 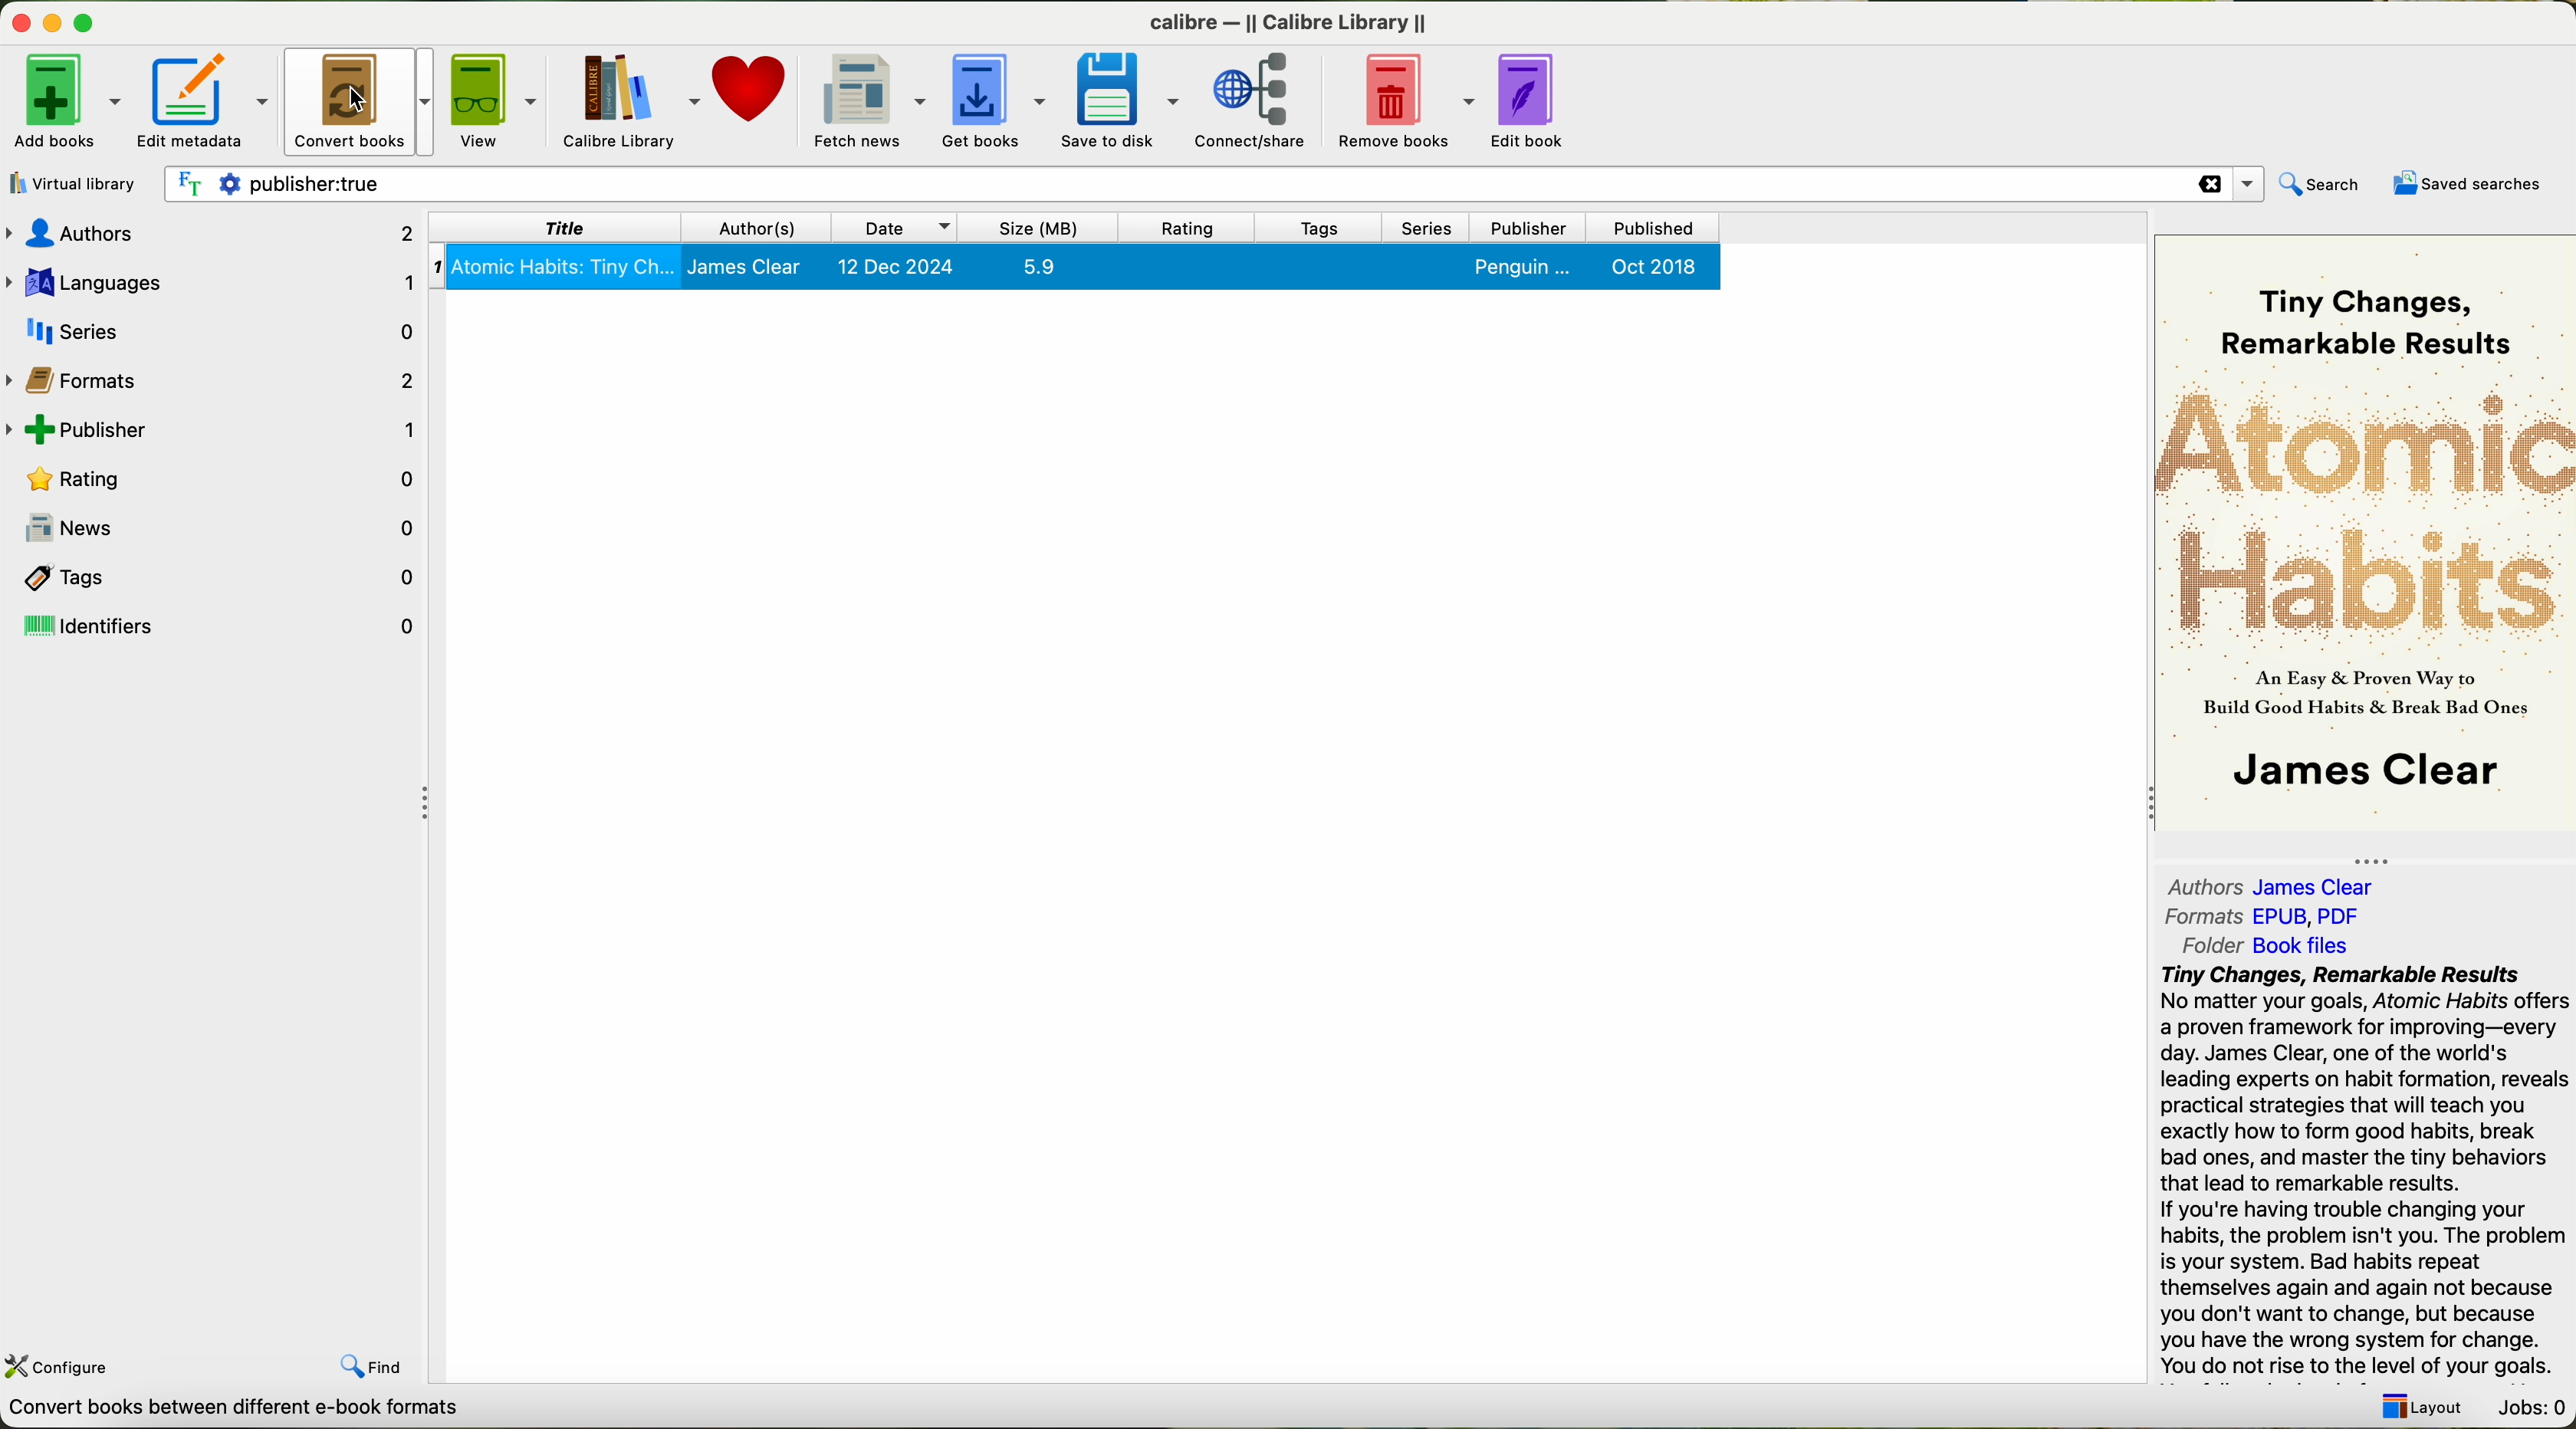 I want to click on edit book, so click(x=1528, y=101).